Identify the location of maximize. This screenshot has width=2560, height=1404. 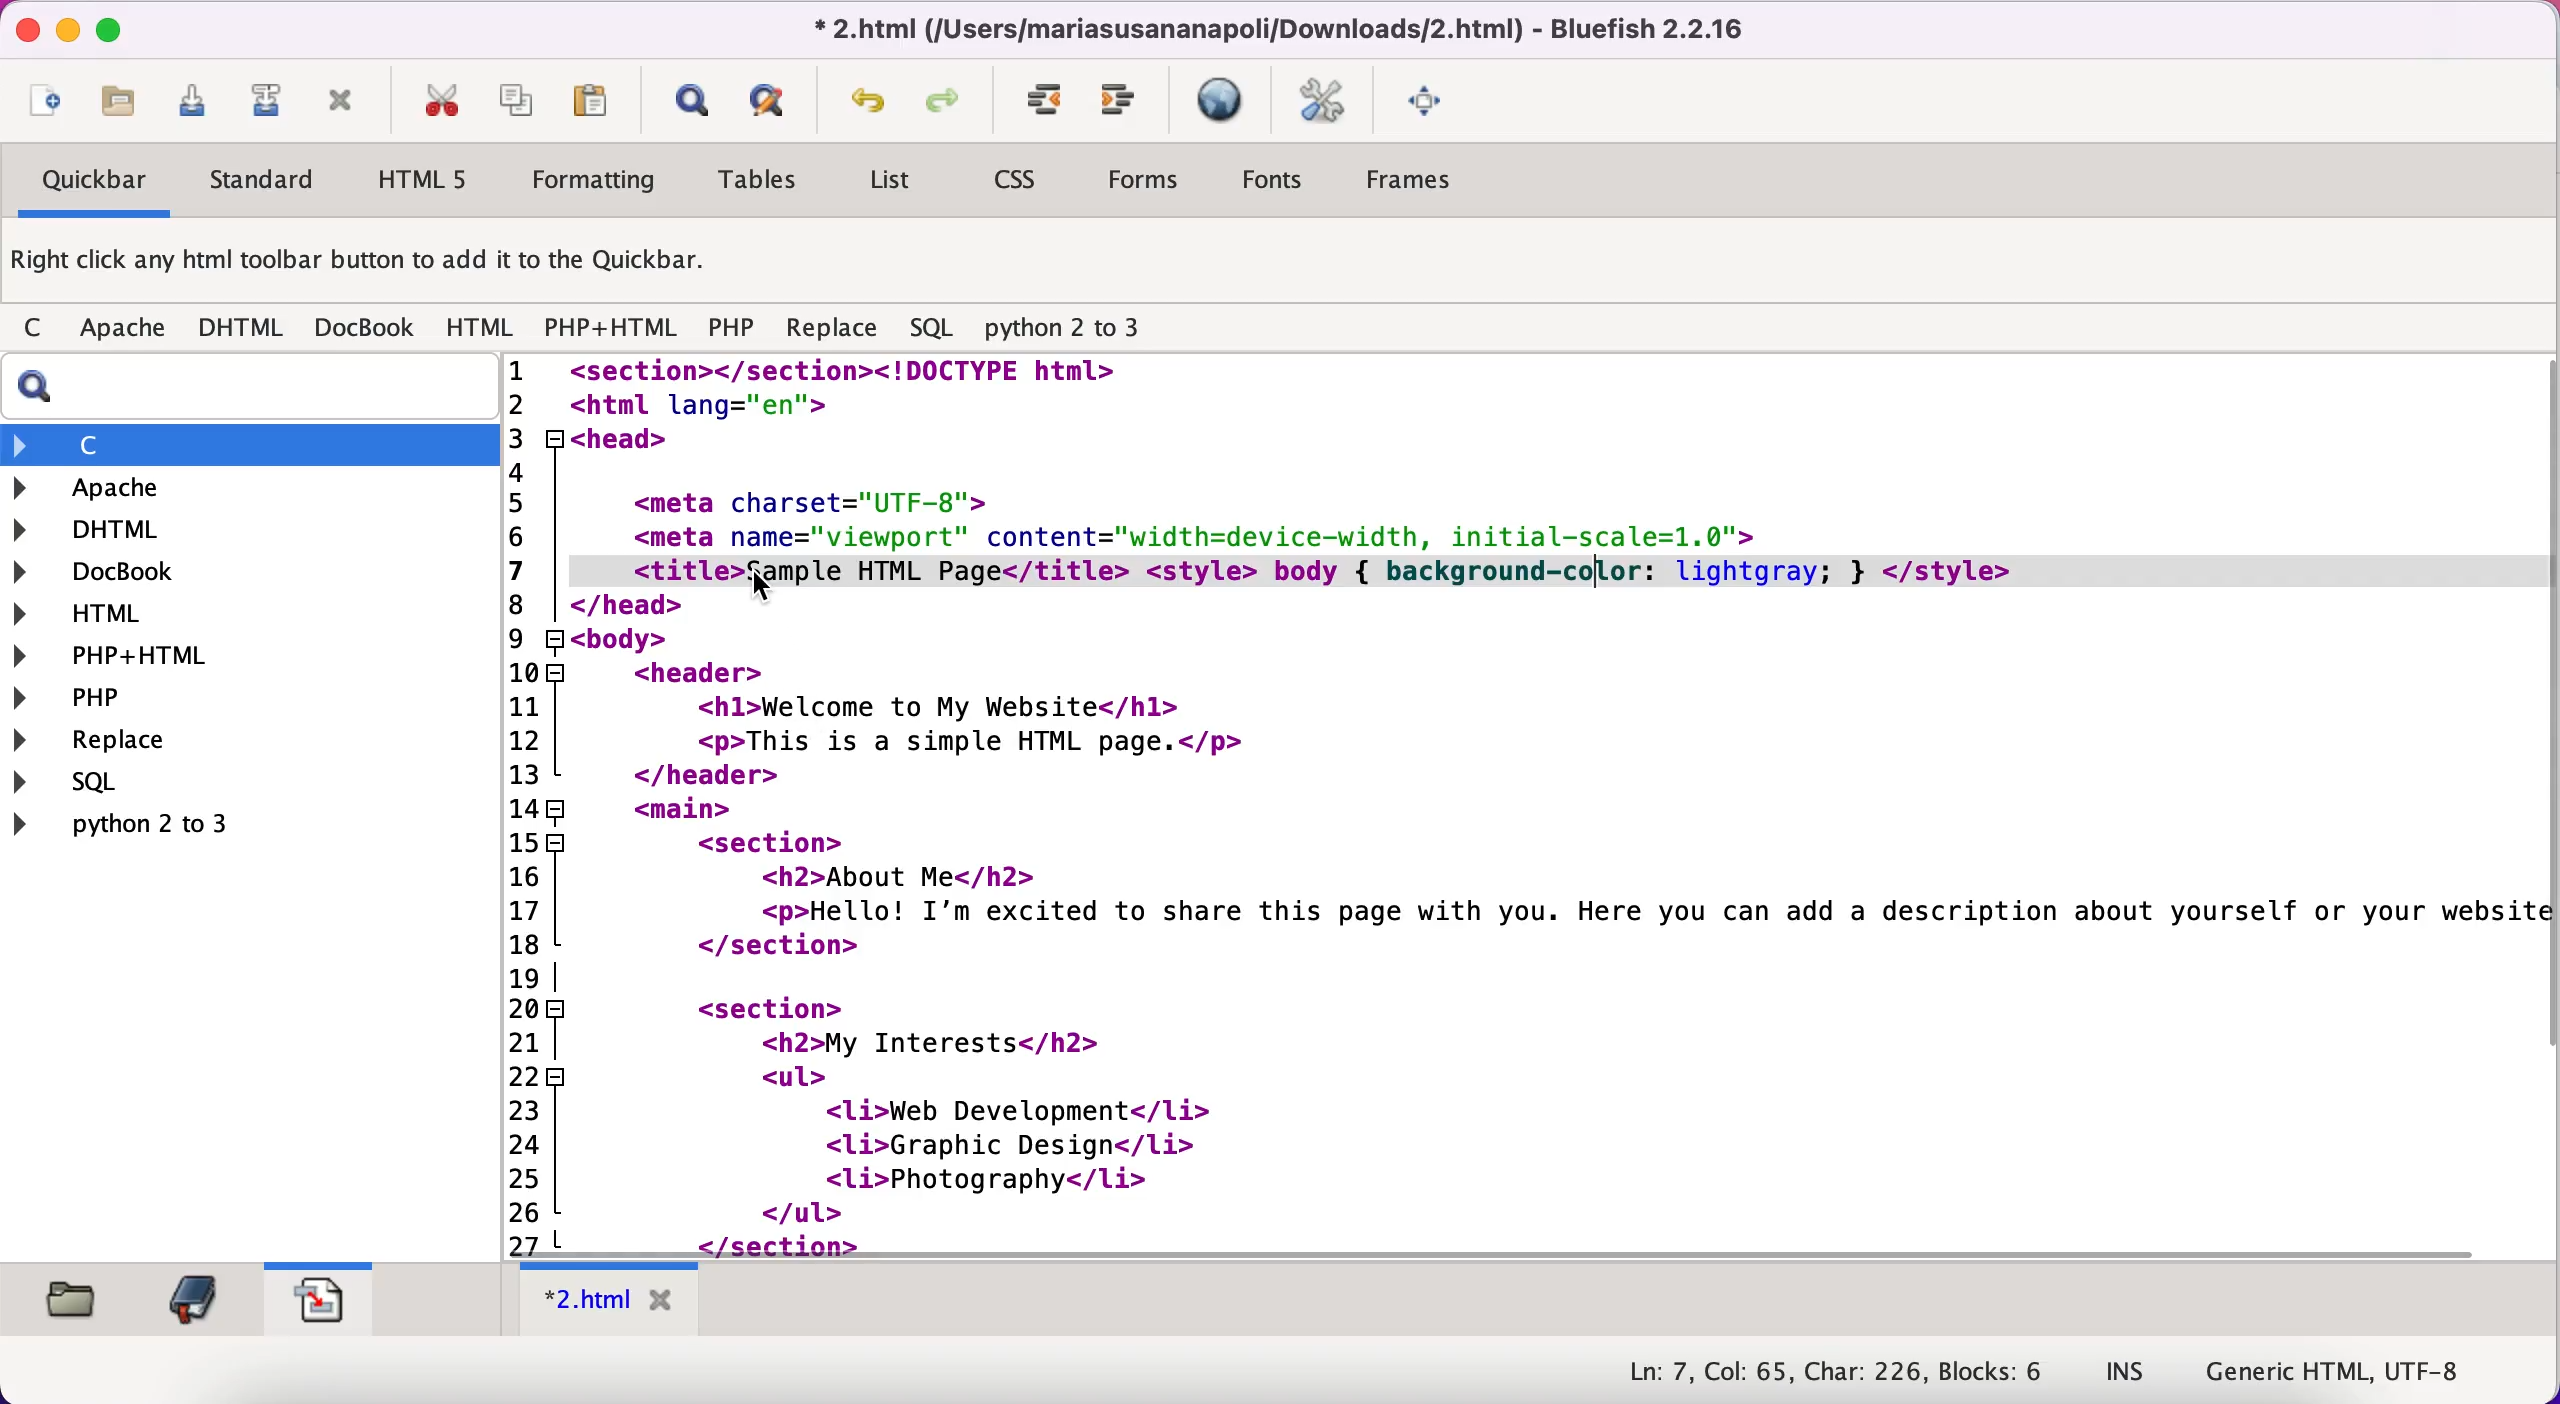
(109, 28).